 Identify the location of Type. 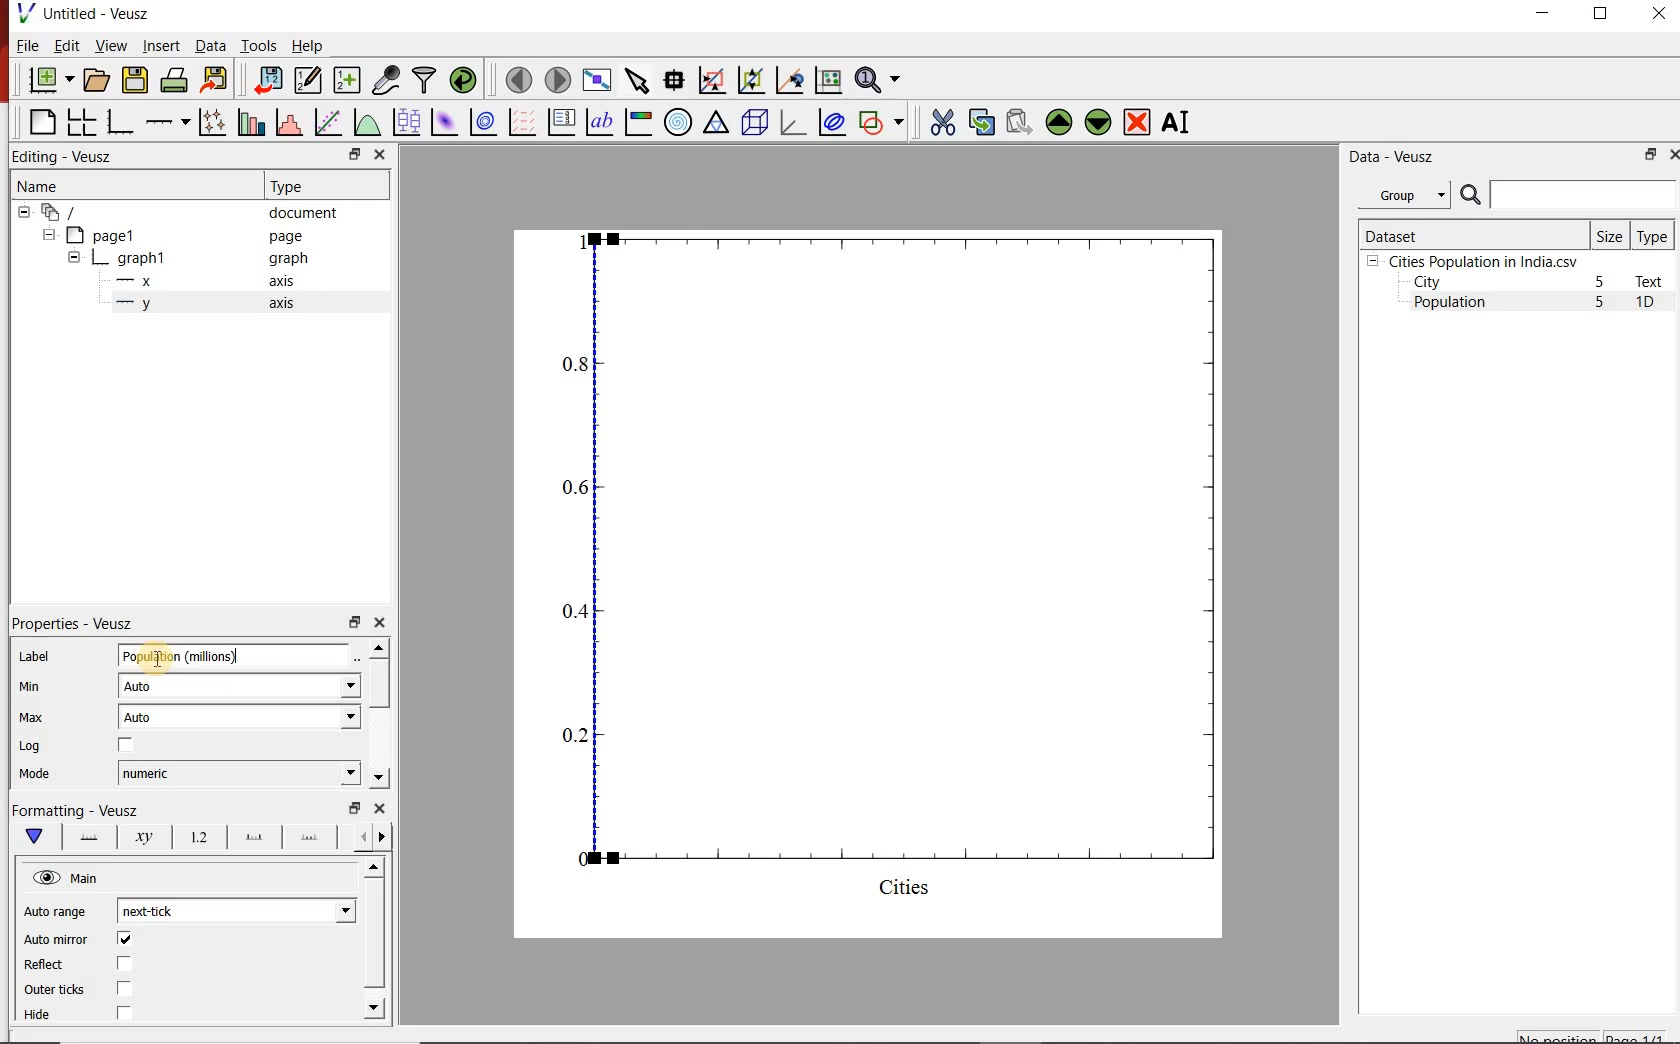
(1654, 235).